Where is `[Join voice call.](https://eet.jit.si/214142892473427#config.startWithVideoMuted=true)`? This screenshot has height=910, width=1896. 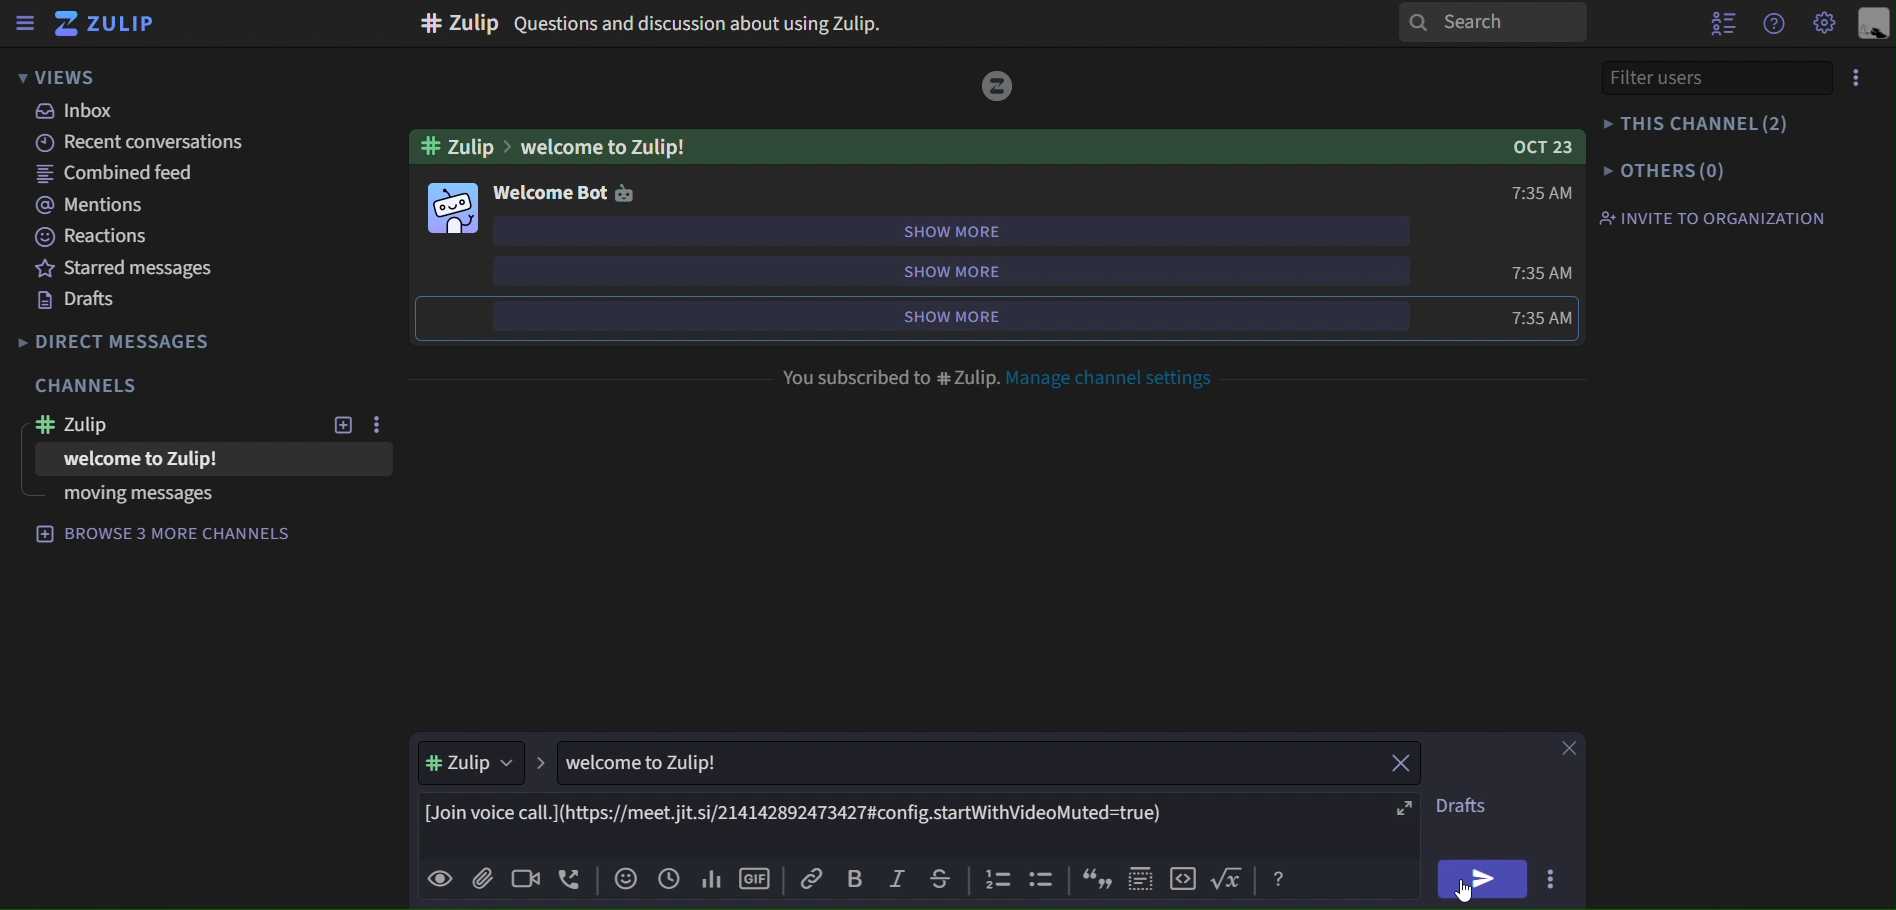
[Join voice call.](https://eet.jit.si/214142892473427#config.startWithVideoMuted=true) is located at coordinates (818, 812).